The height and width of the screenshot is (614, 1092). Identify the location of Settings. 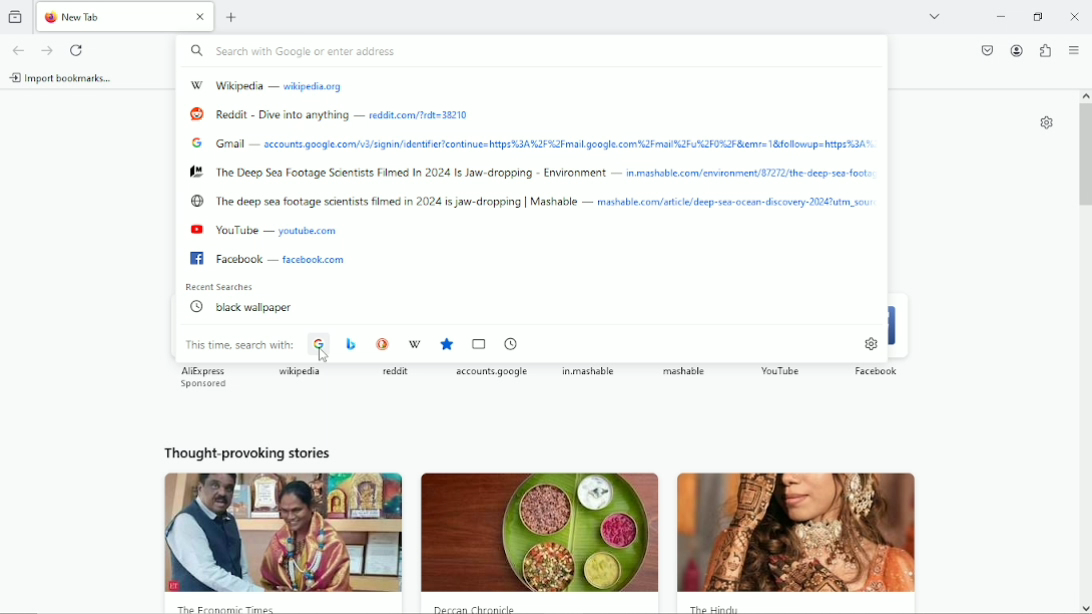
(870, 345).